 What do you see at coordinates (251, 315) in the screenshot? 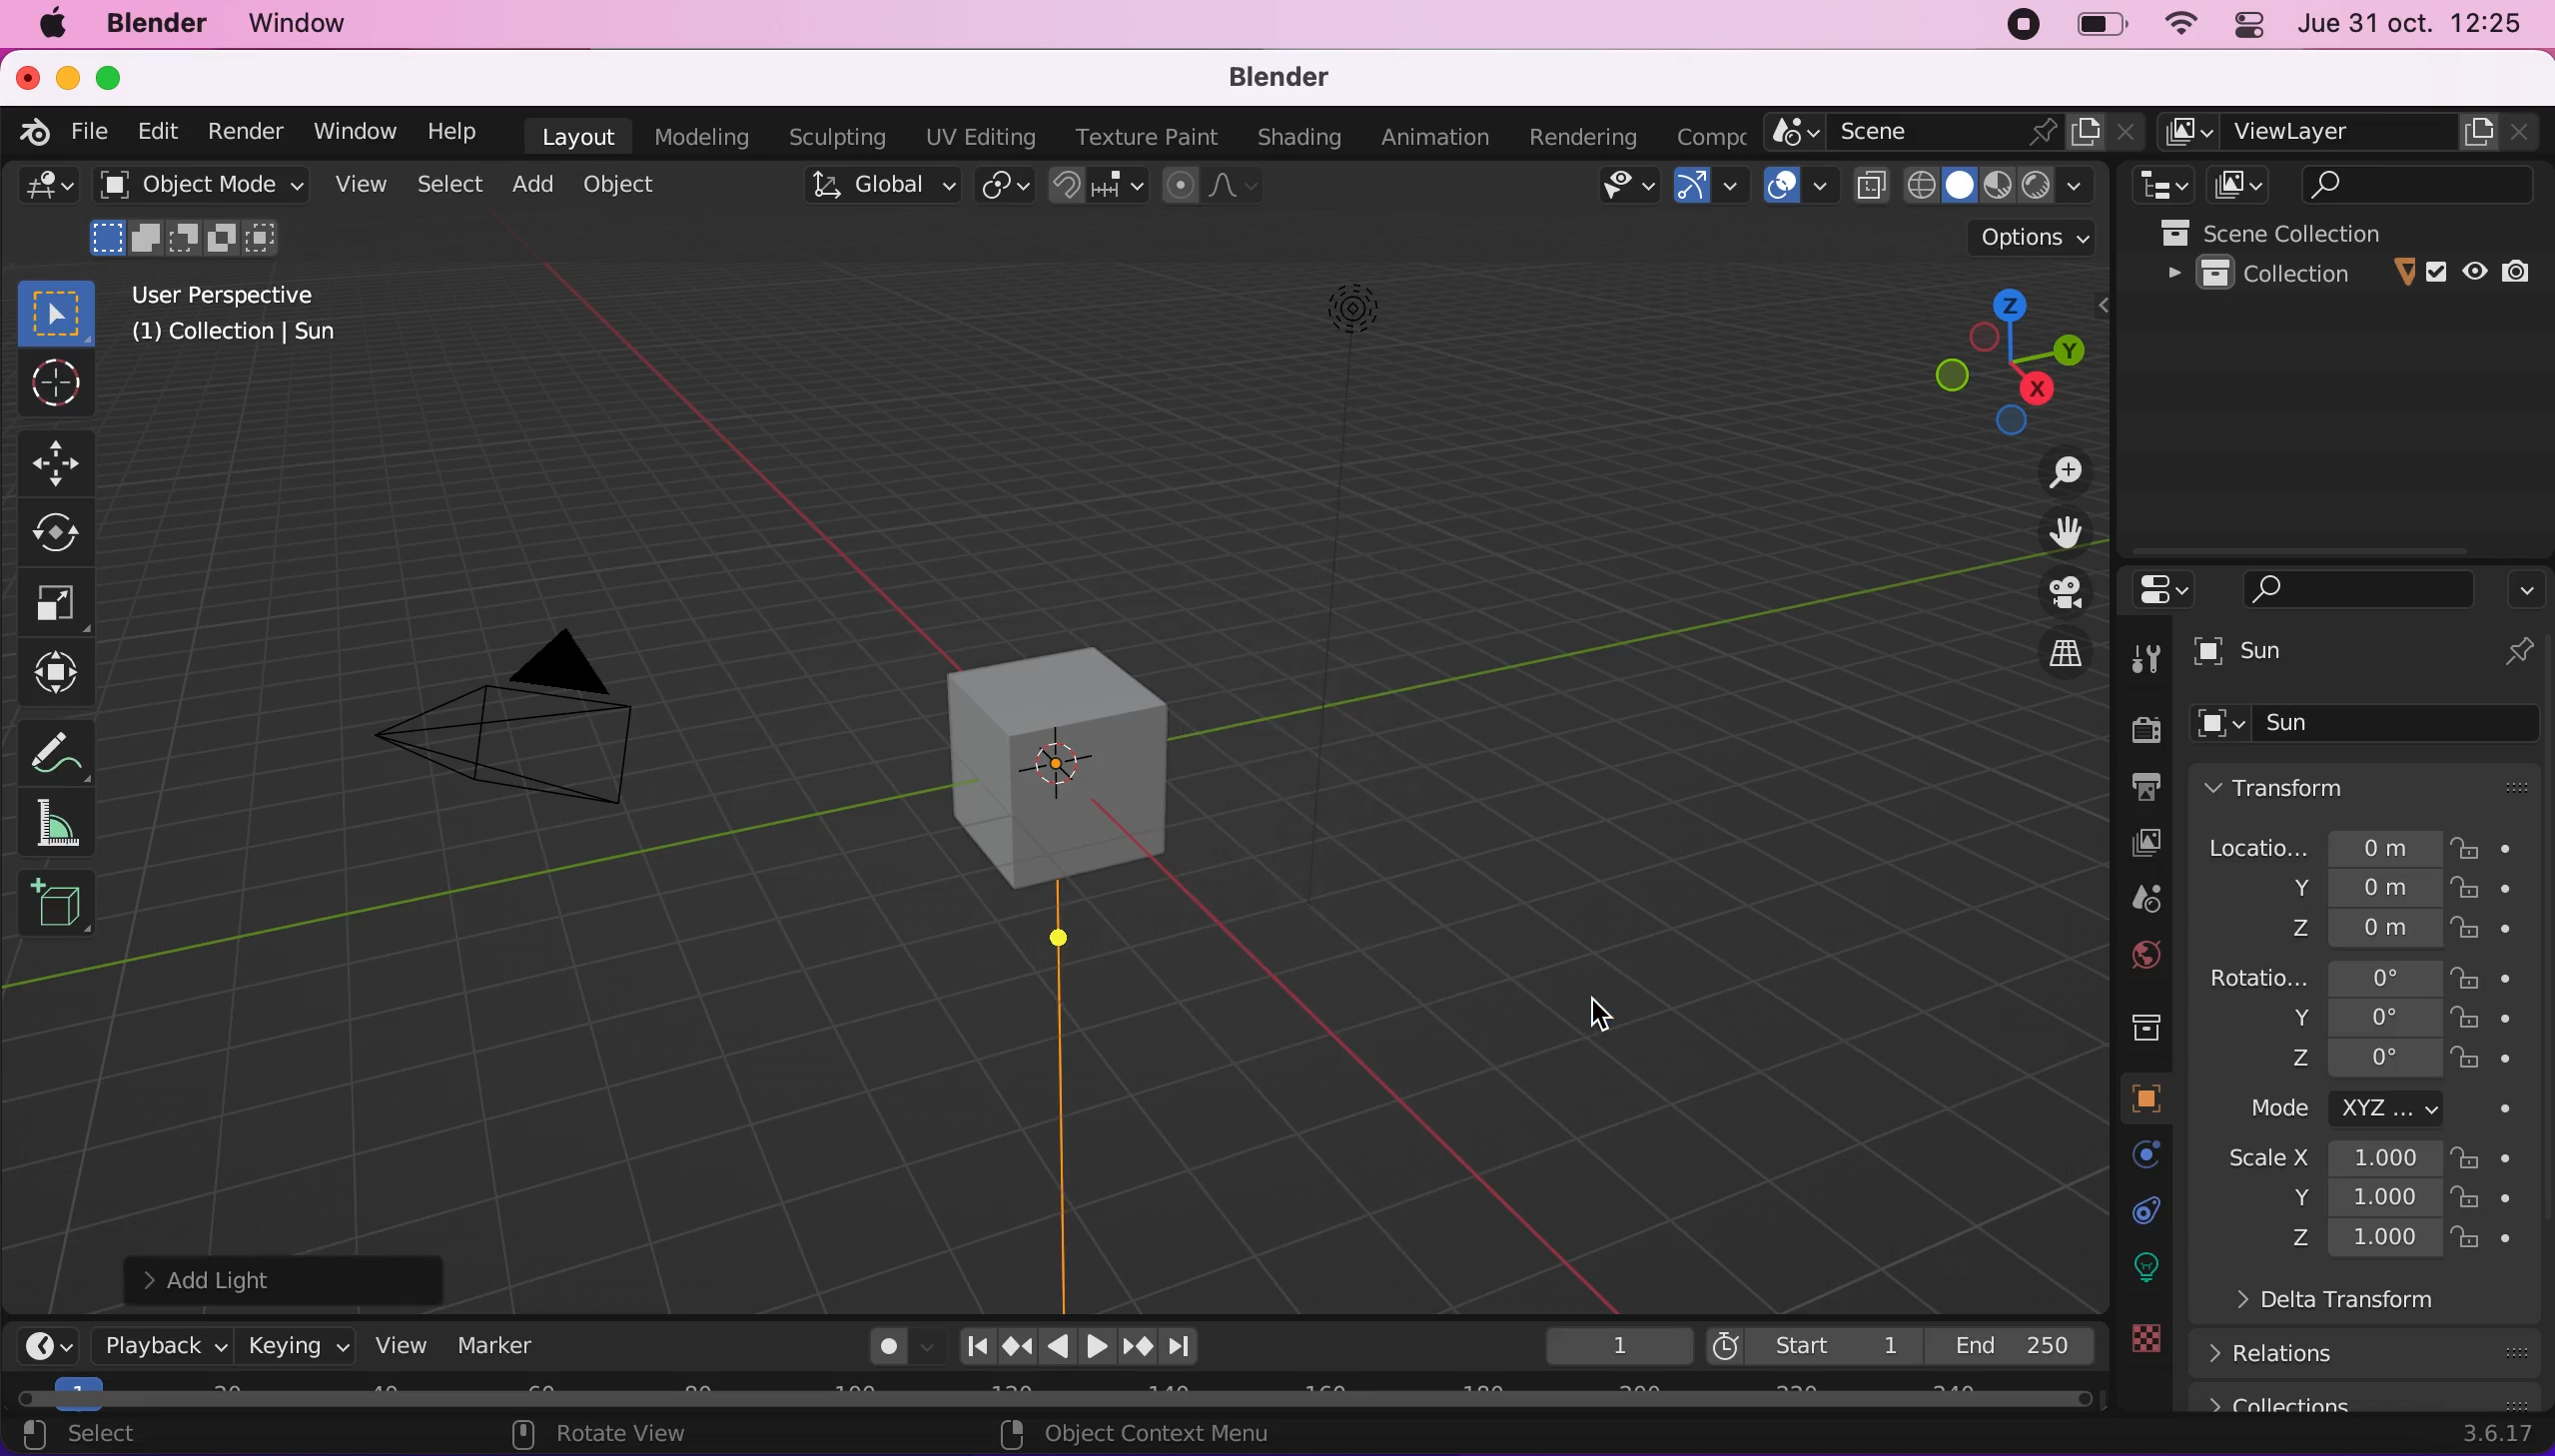
I see `user perspective (1) collection | cube` at bounding box center [251, 315].